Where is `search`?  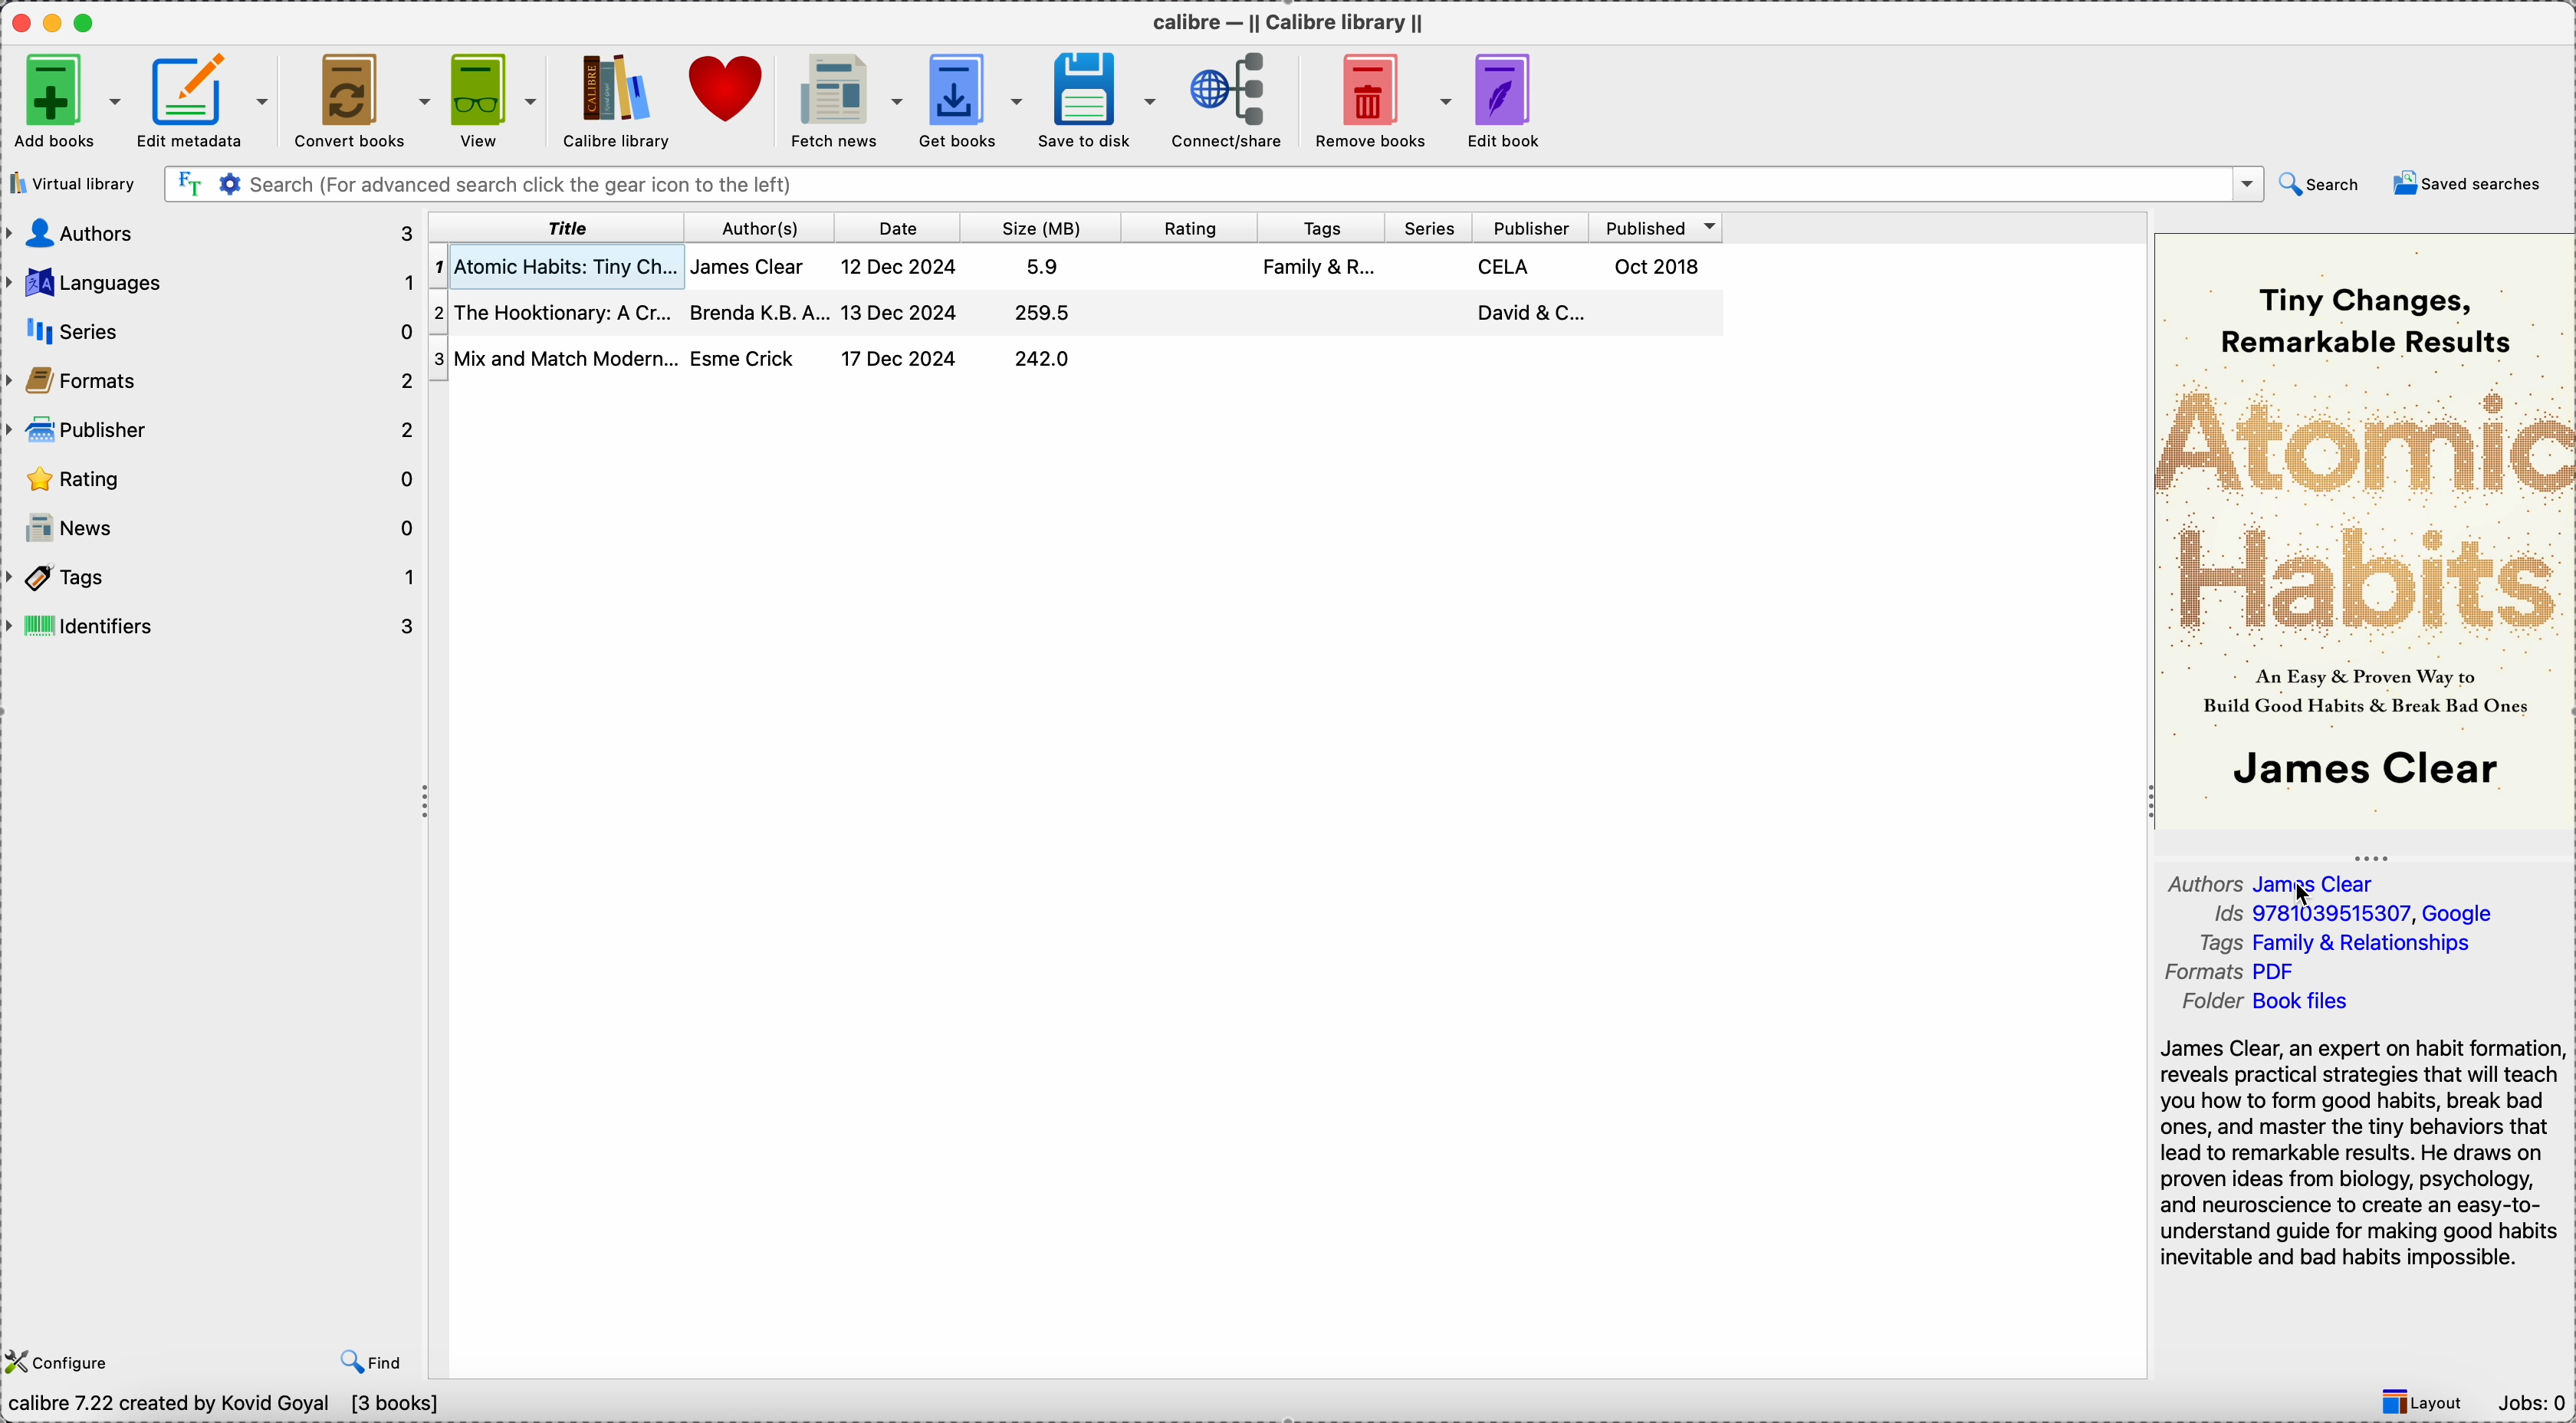 search is located at coordinates (2325, 183).